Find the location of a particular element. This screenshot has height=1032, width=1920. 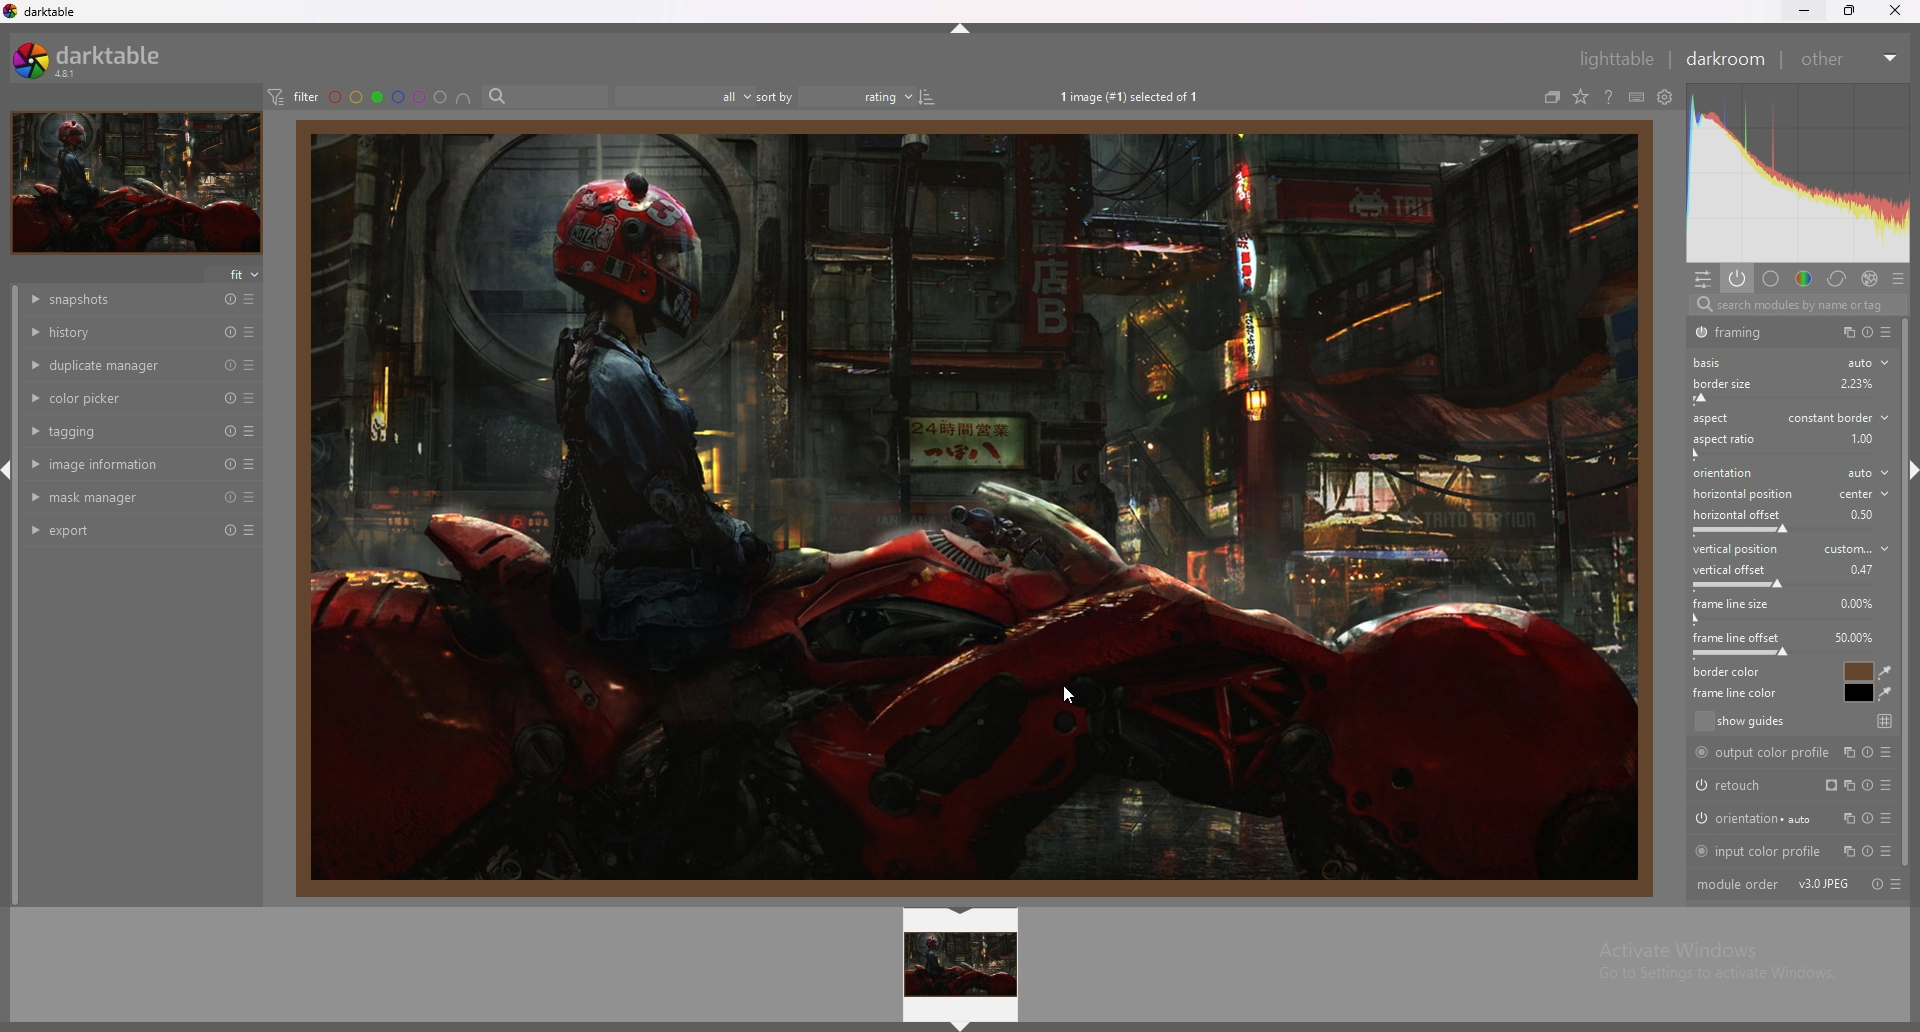

percentage is located at coordinates (1853, 638).